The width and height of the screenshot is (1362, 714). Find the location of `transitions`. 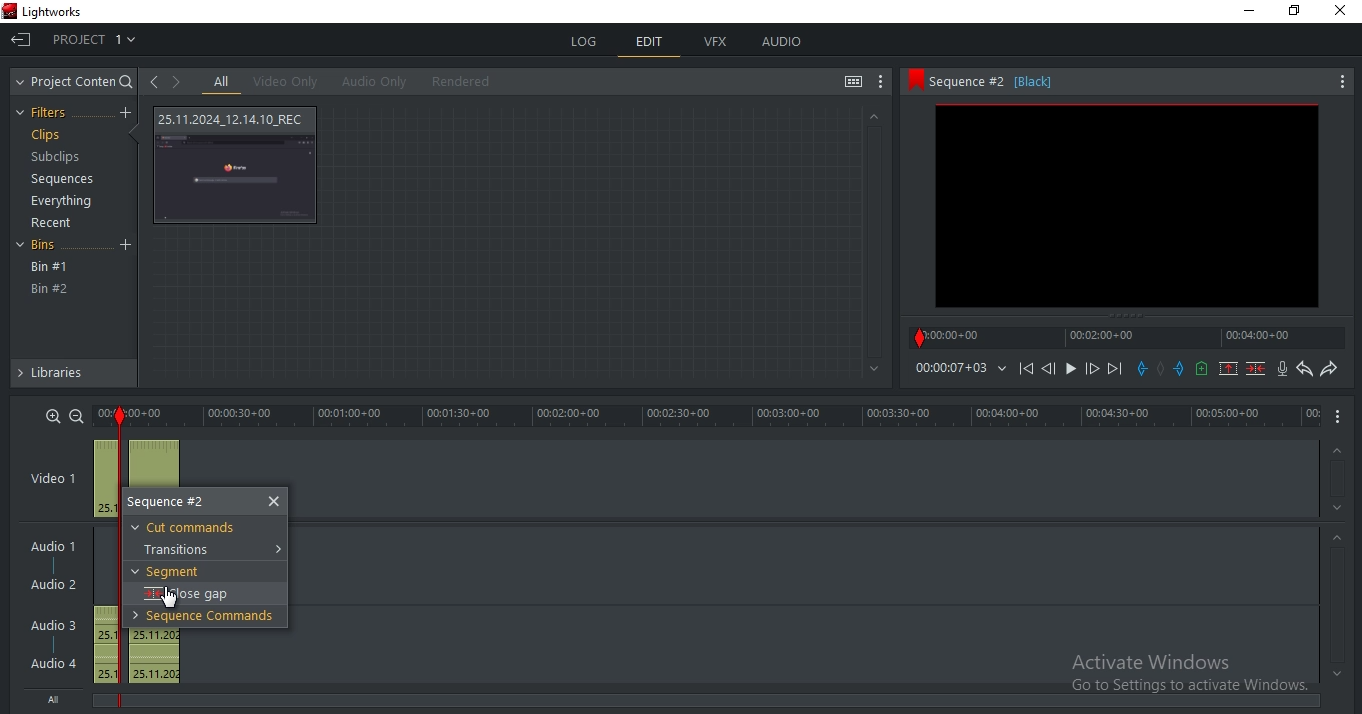

transitions is located at coordinates (209, 549).